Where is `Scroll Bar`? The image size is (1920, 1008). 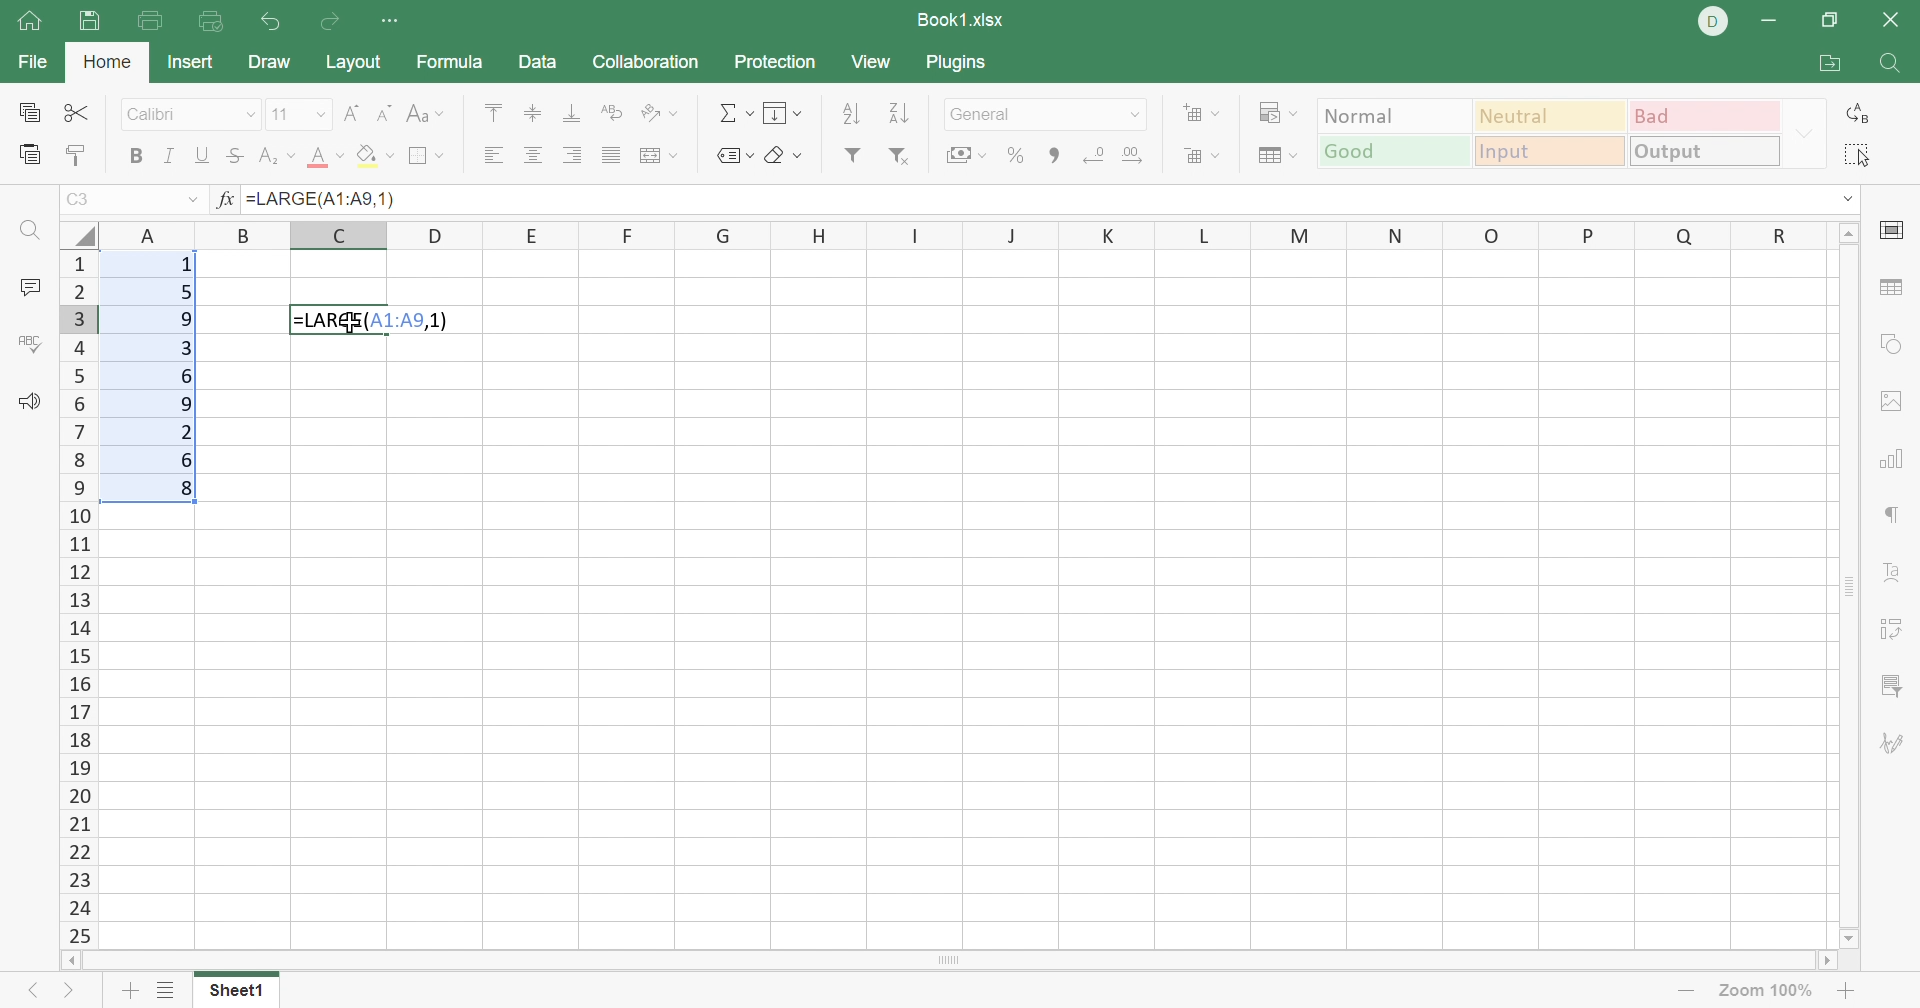
Scroll Bar is located at coordinates (956, 962).